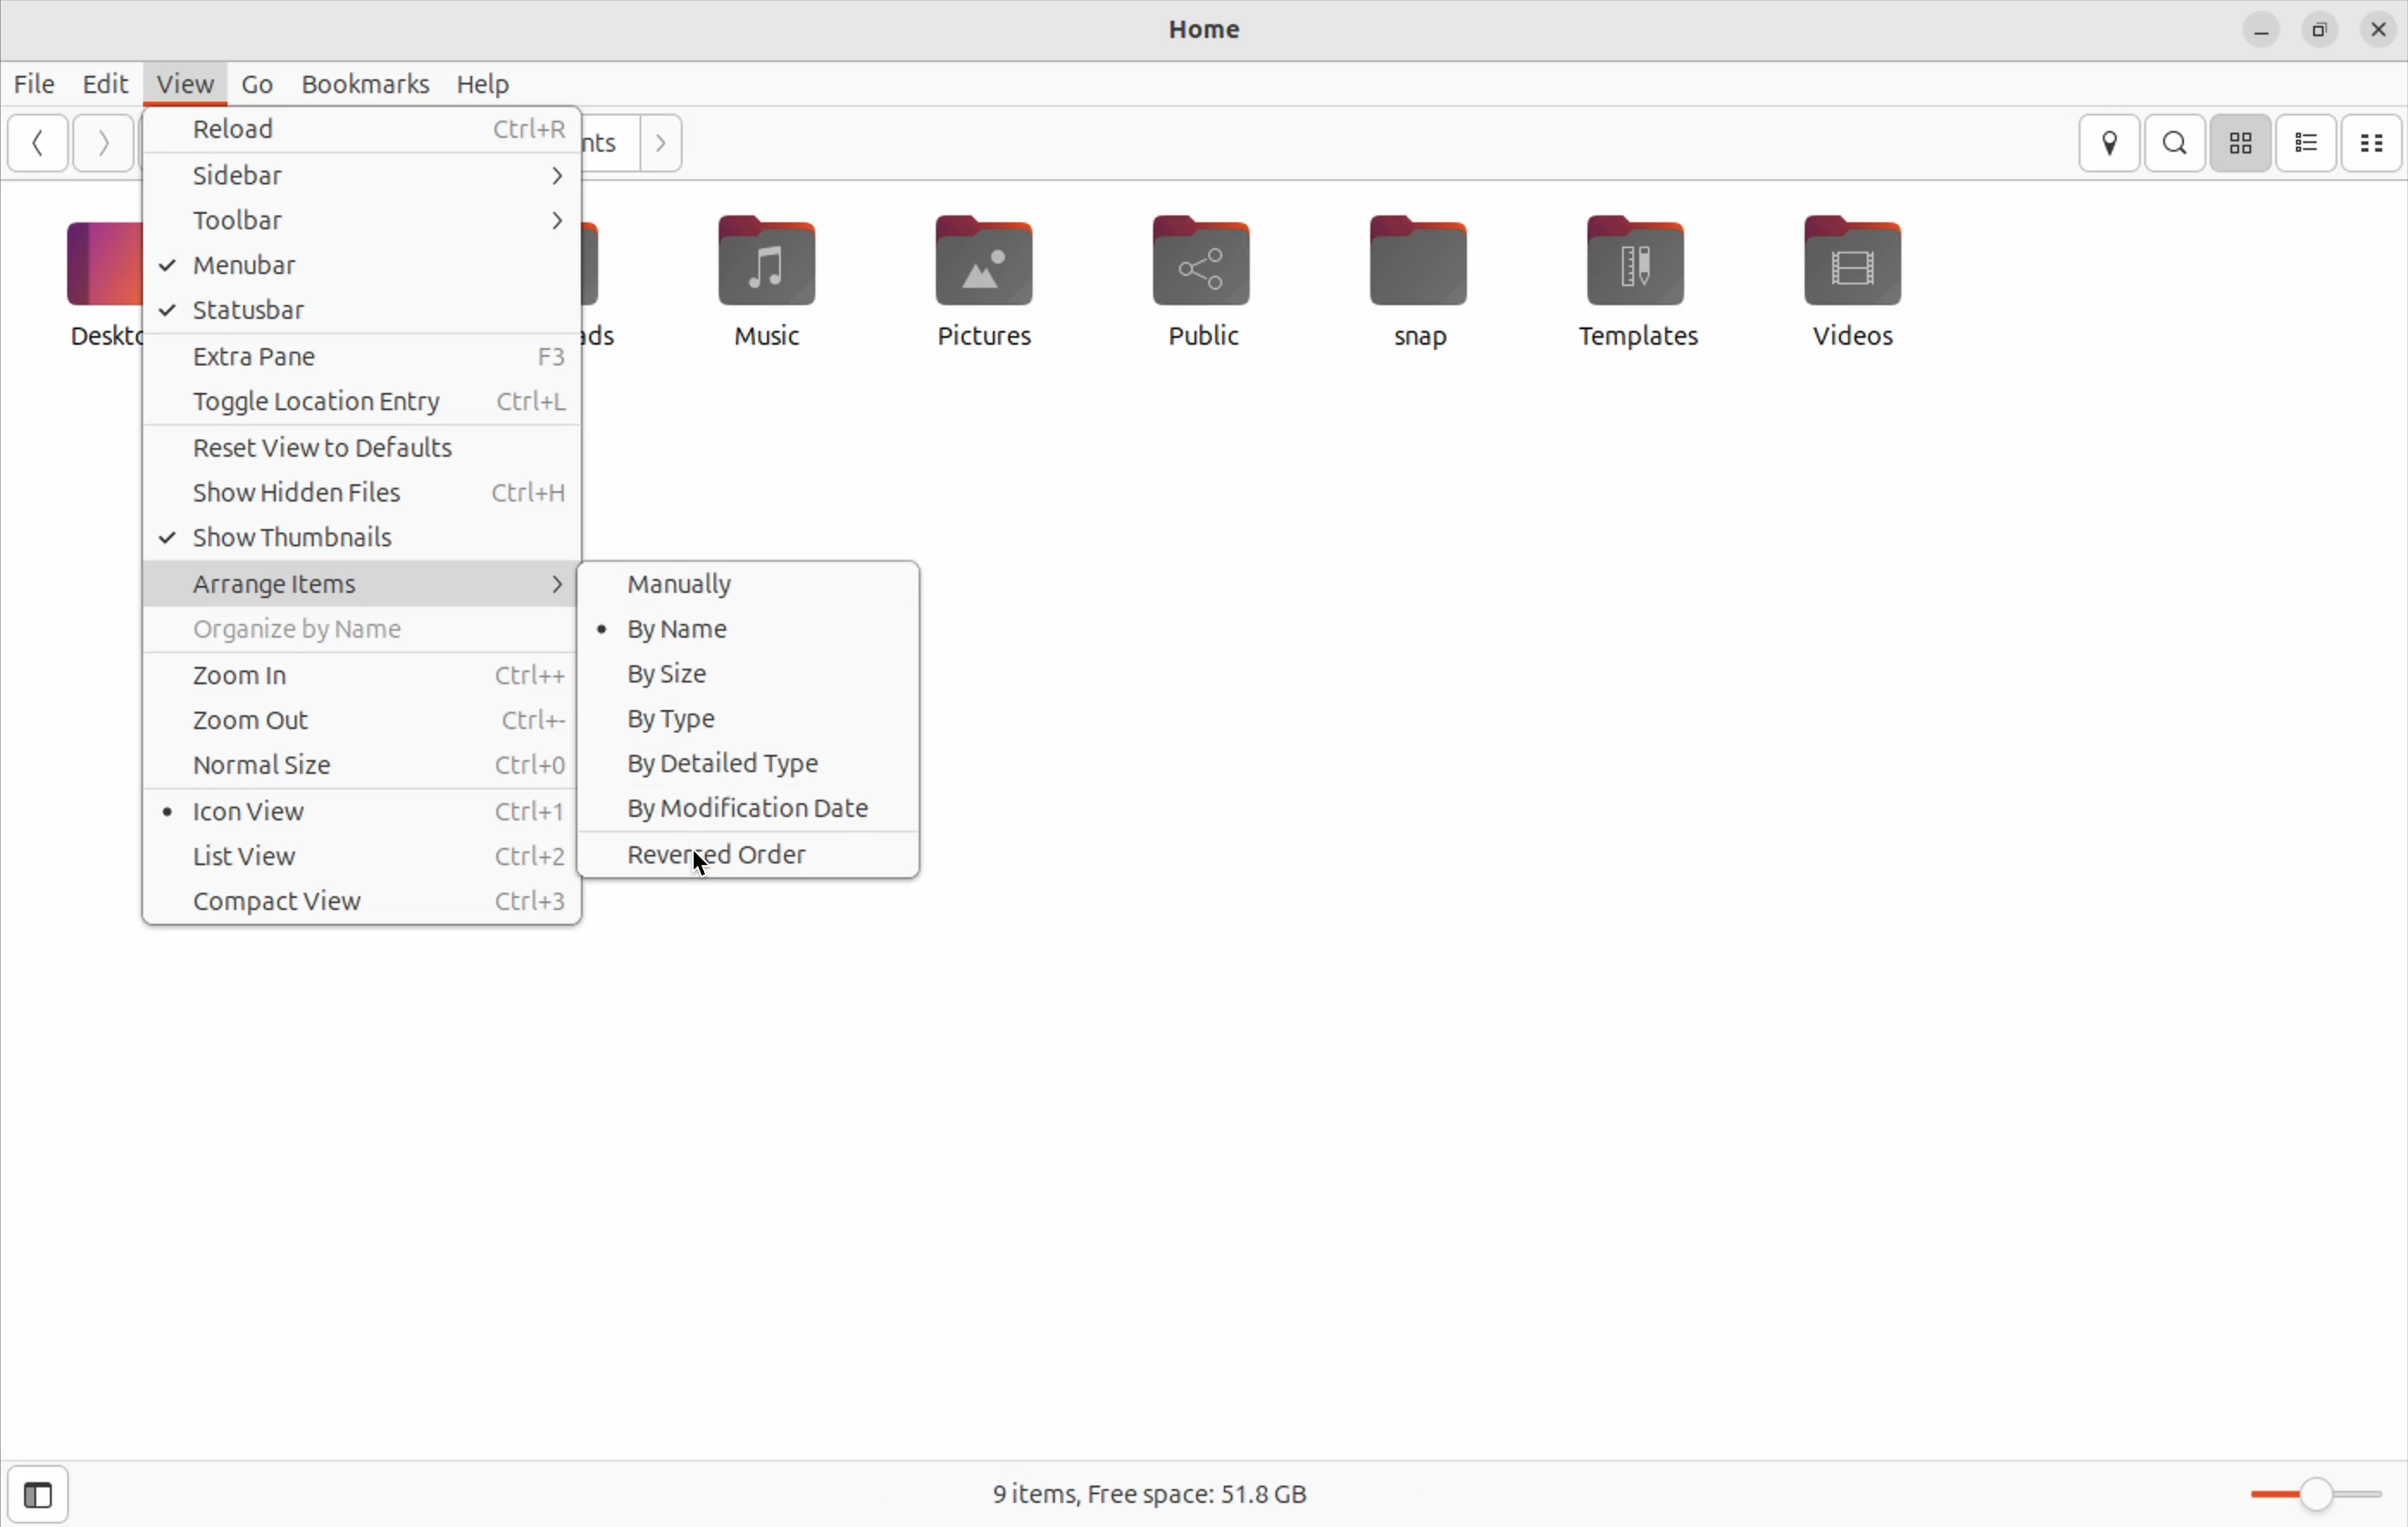  I want to click on next, so click(658, 143).